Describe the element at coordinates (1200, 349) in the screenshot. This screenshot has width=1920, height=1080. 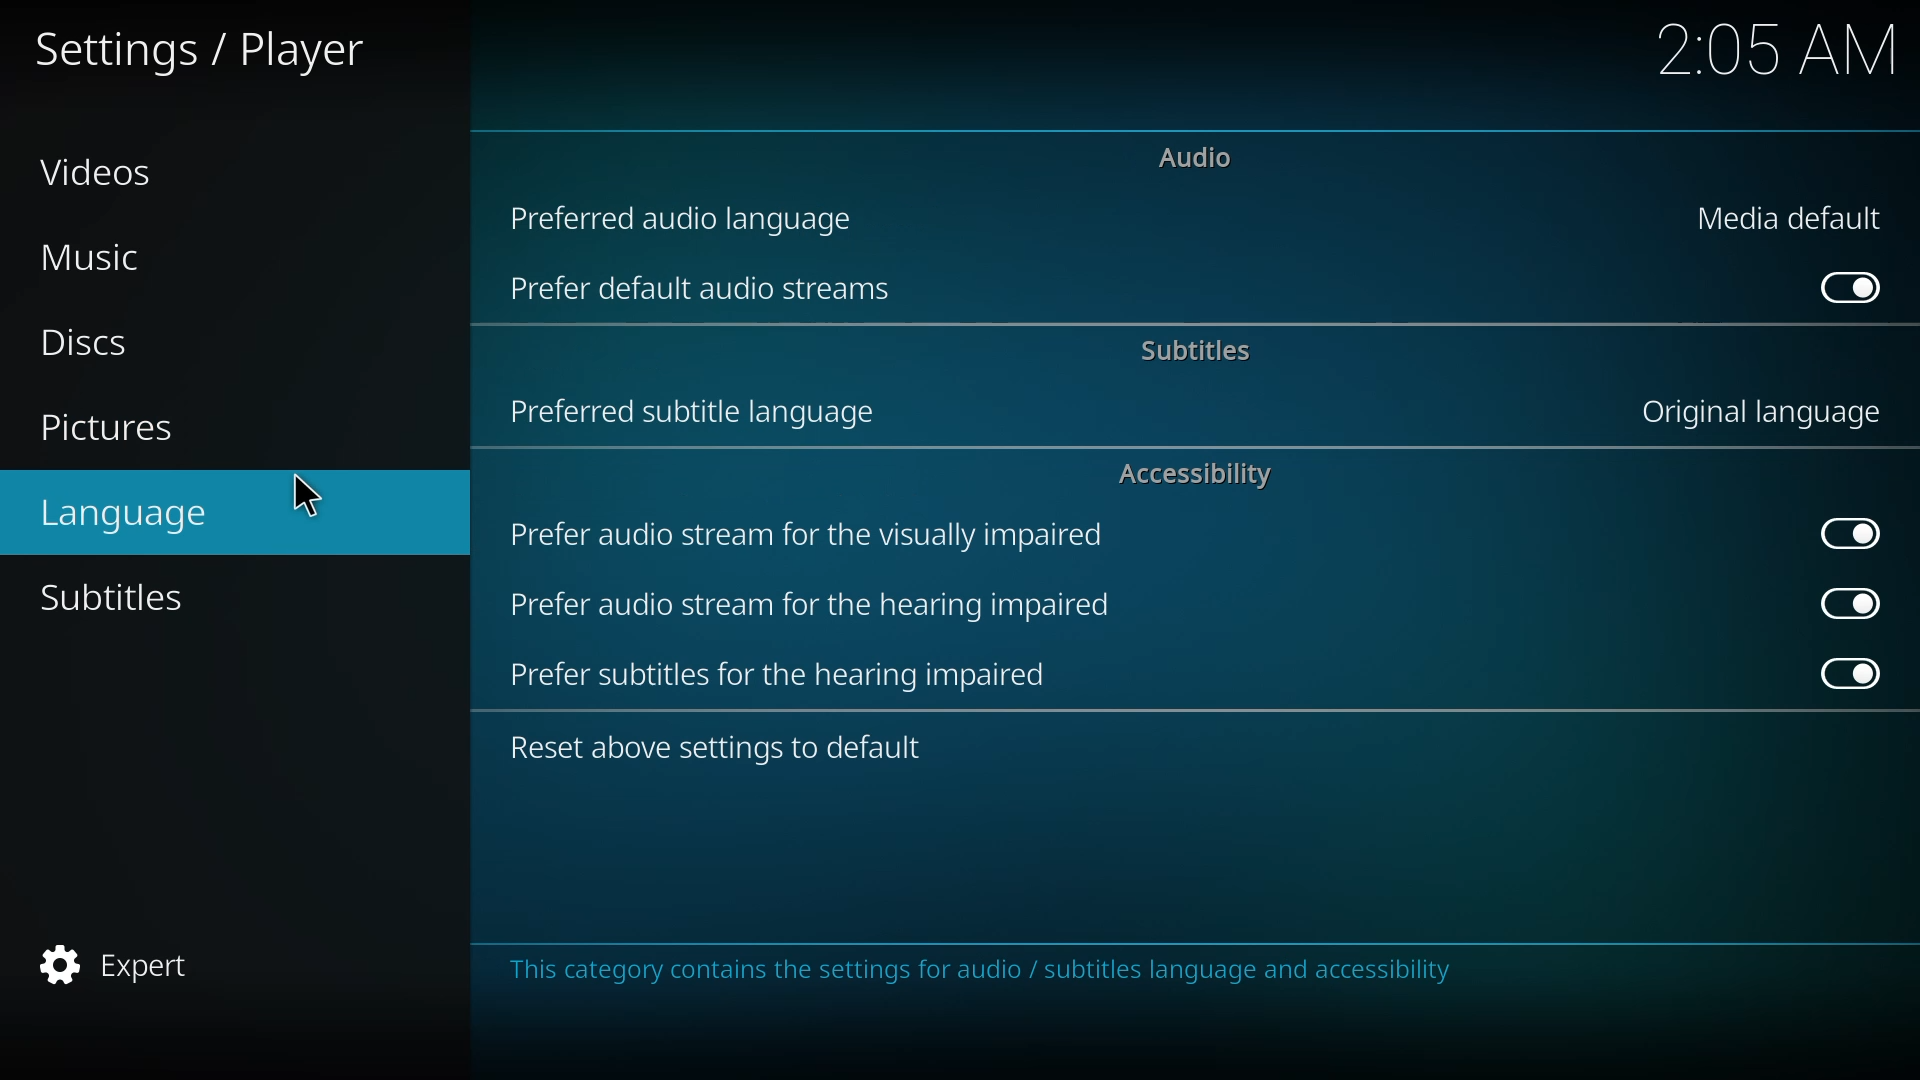
I see `subtitles` at that location.